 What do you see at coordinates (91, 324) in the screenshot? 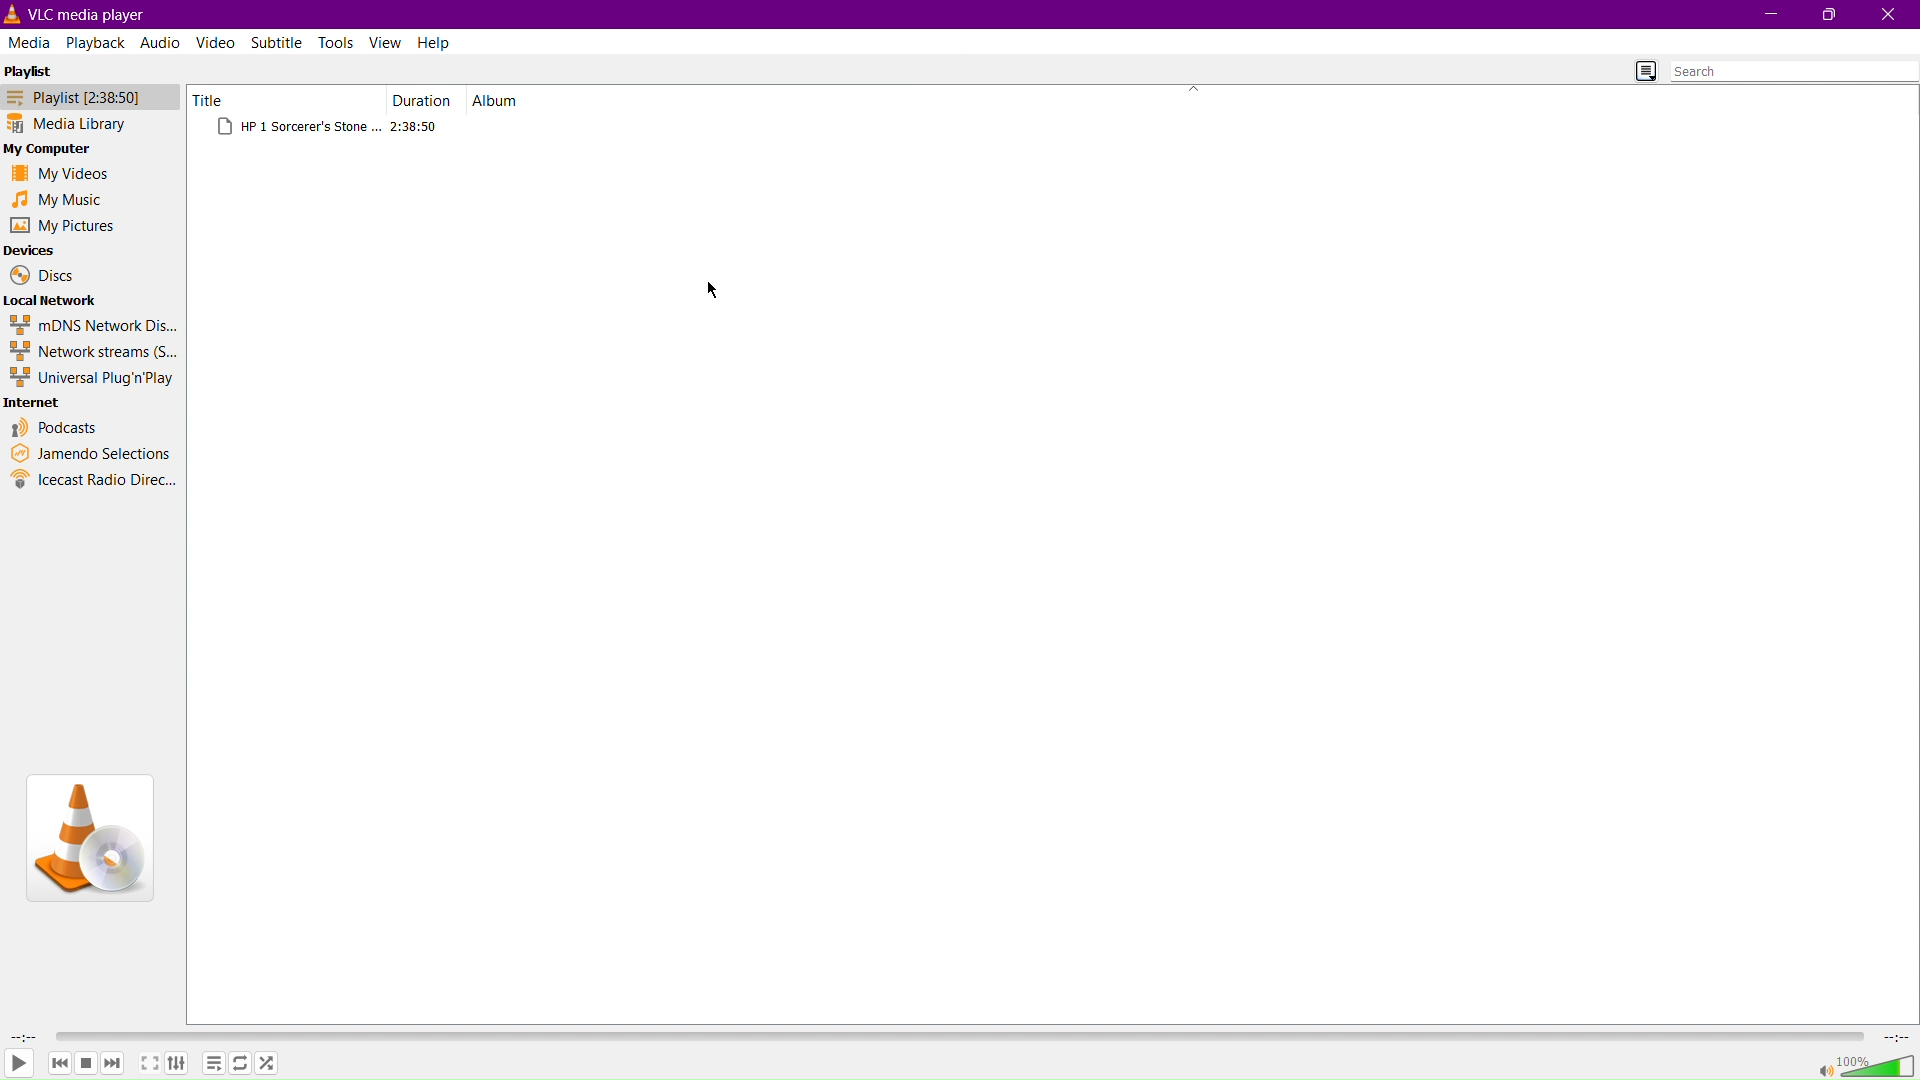
I see `mDNS Network` at bounding box center [91, 324].